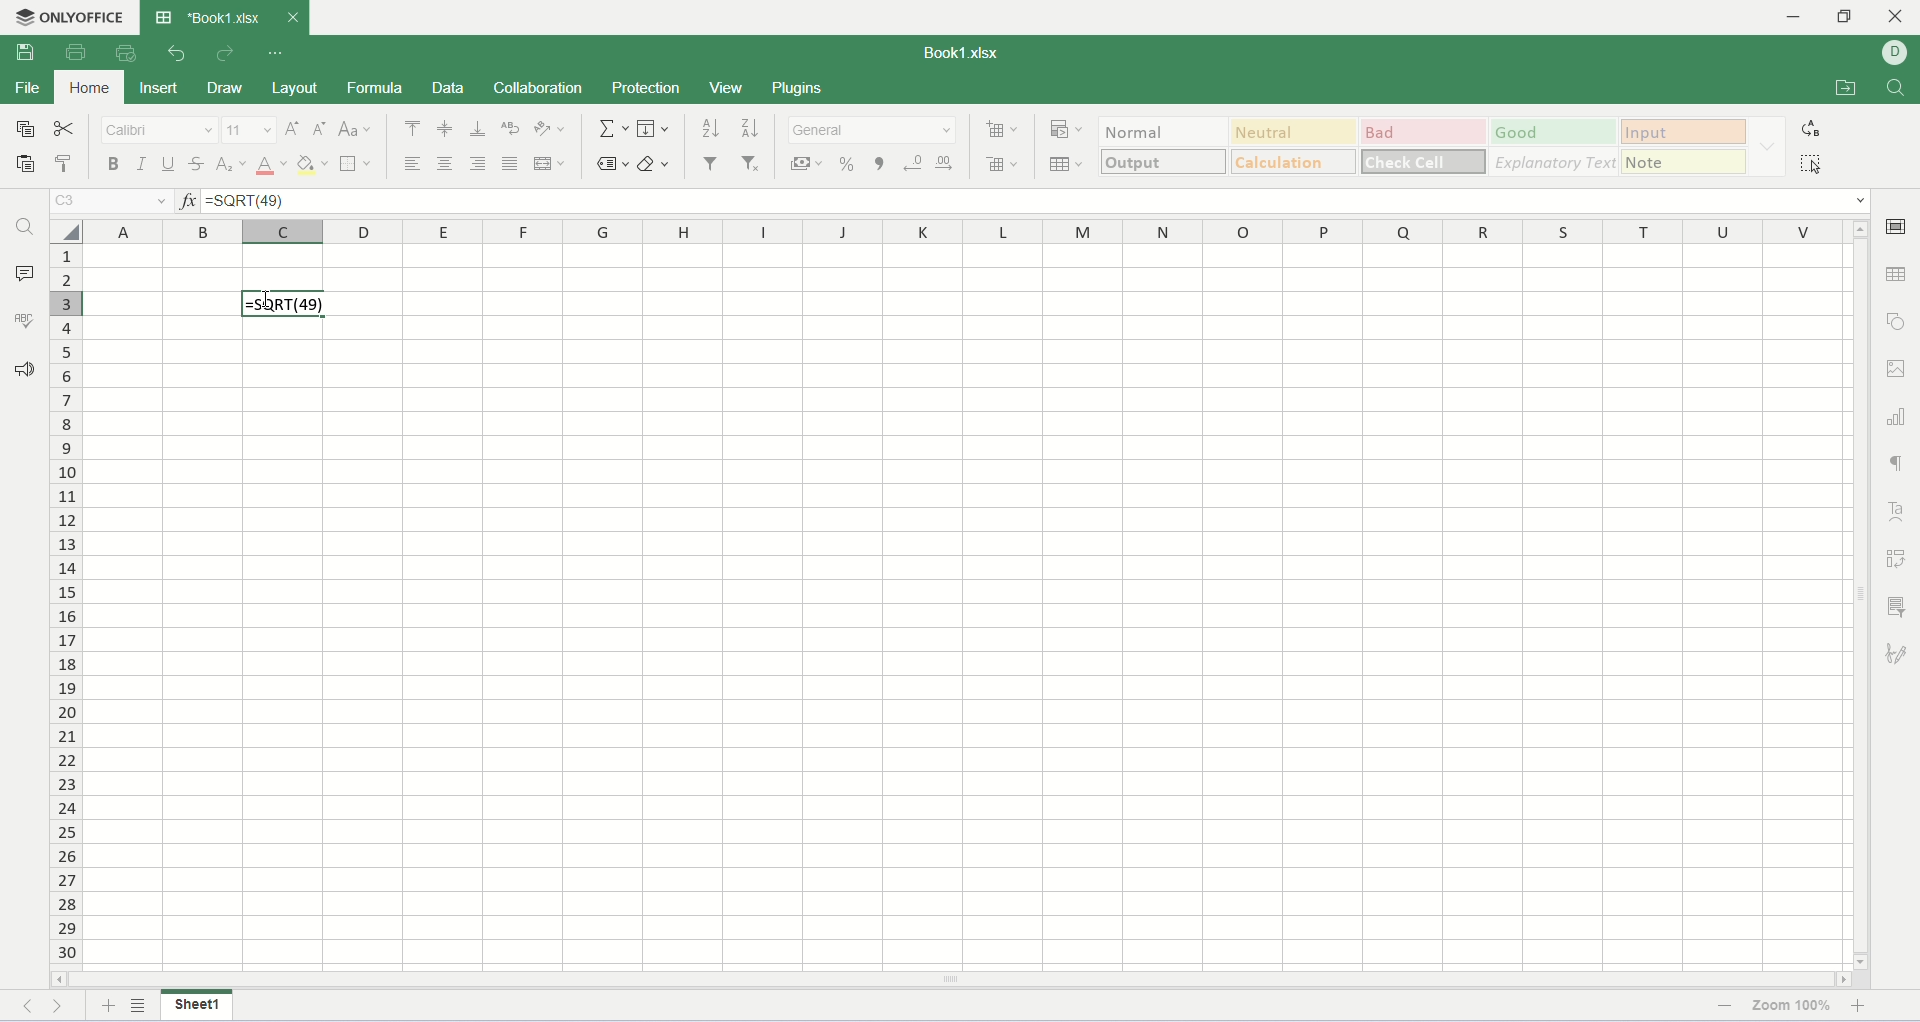 Image resolution: width=1920 pixels, height=1022 pixels. I want to click on draw, so click(229, 88).